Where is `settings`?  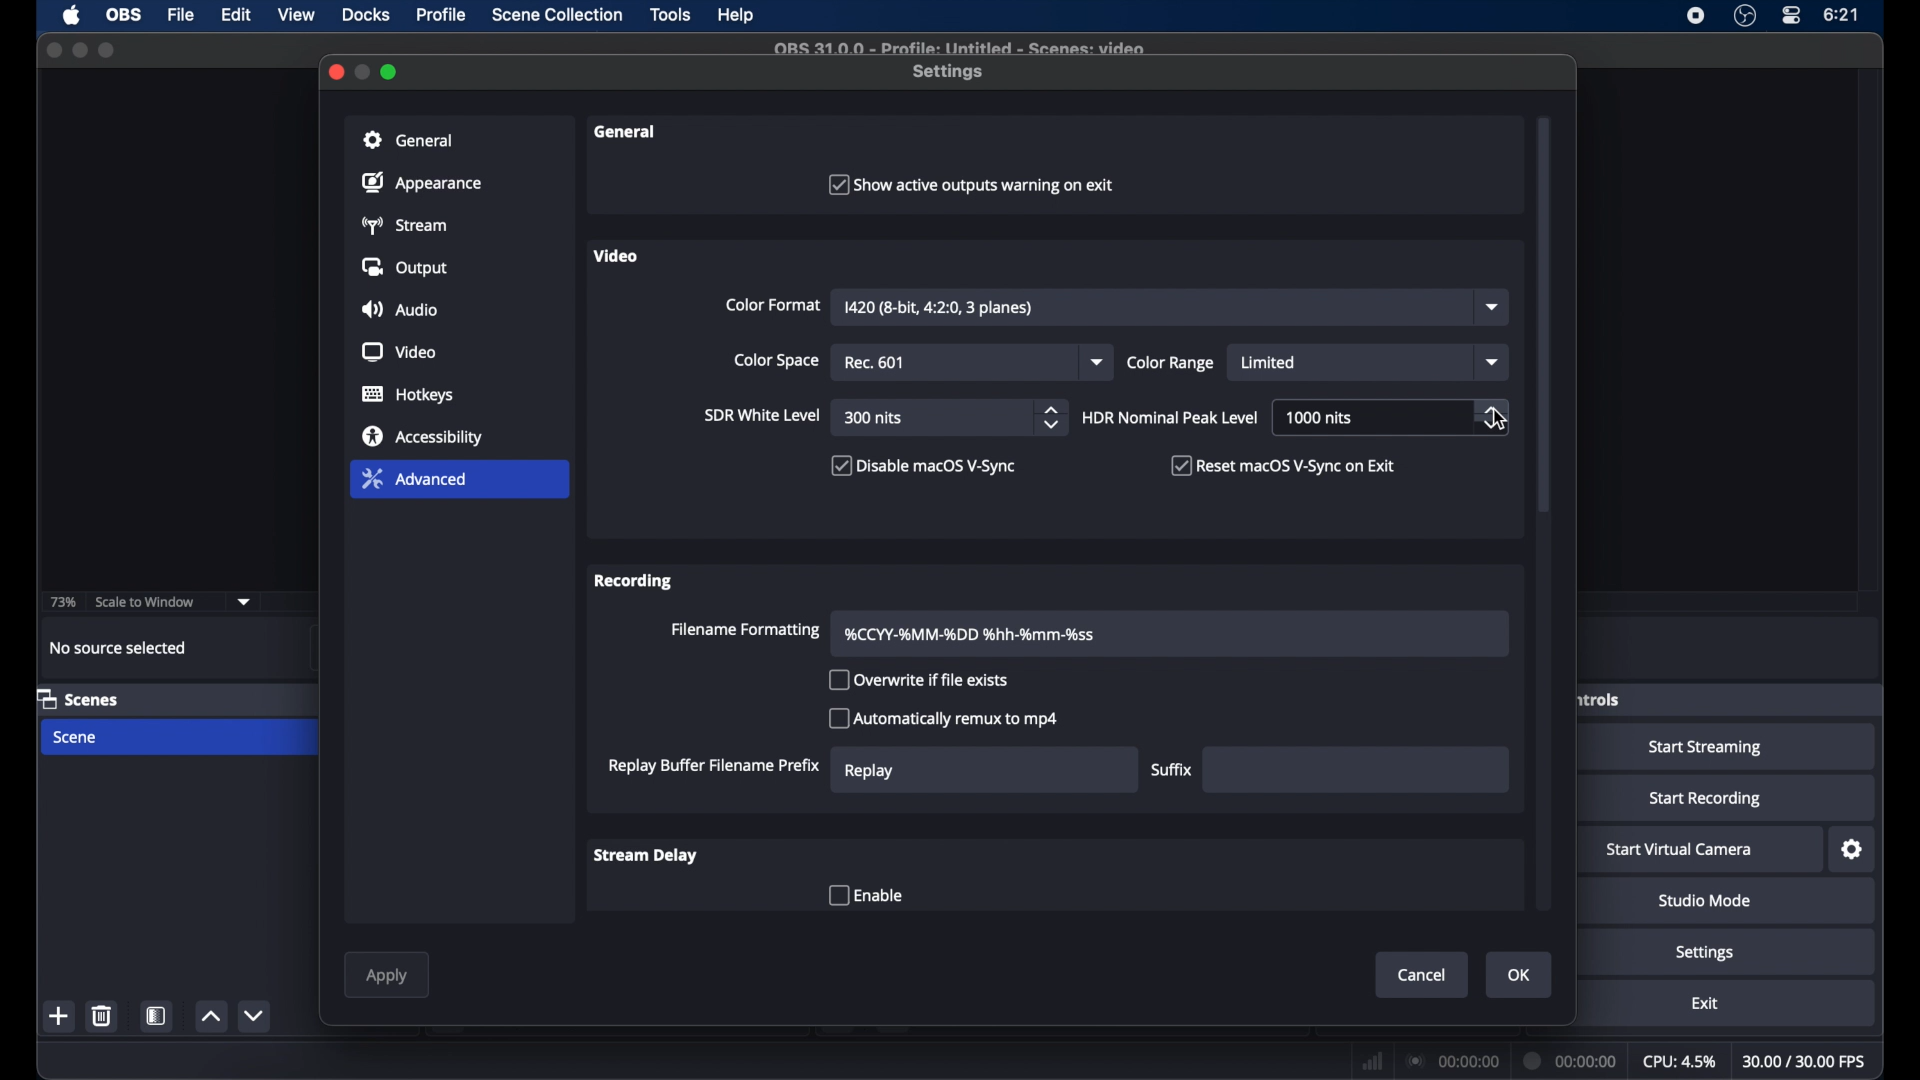
settings is located at coordinates (949, 73).